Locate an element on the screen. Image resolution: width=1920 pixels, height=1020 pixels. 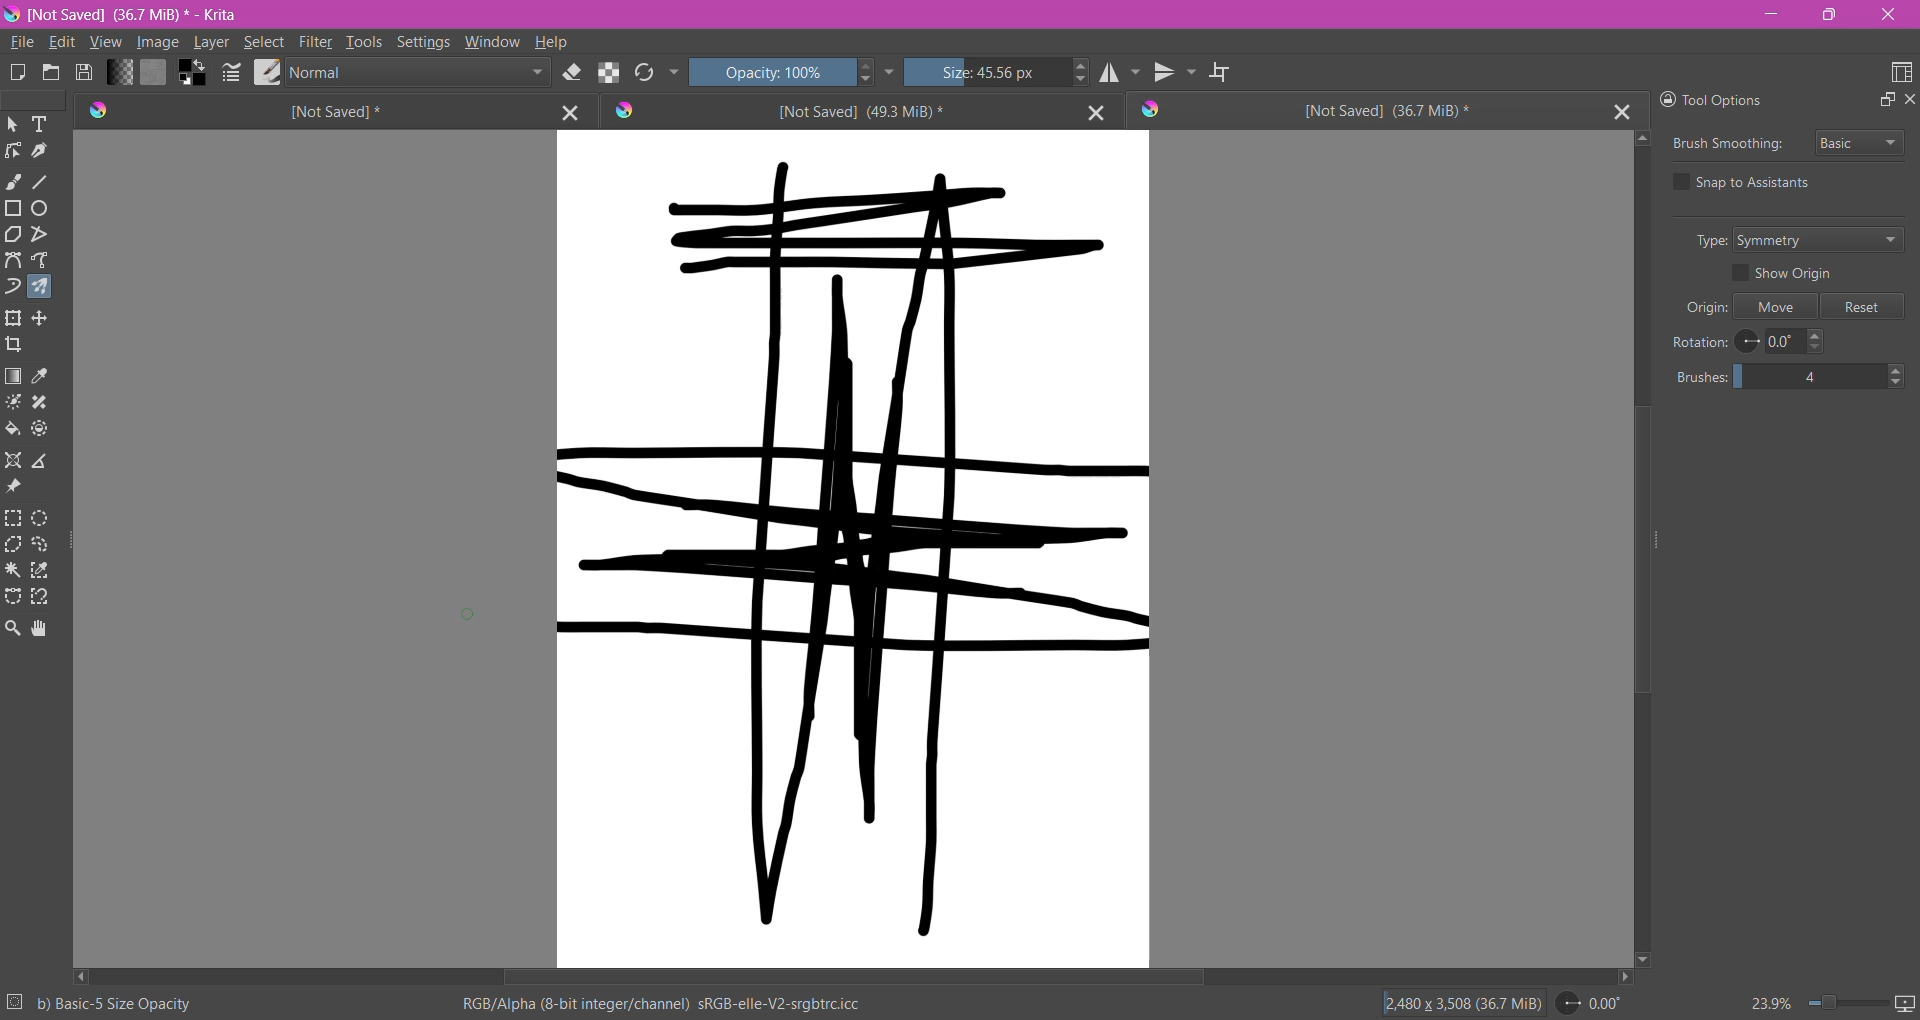
Choose Brush Preset is located at coordinates (266, 72).